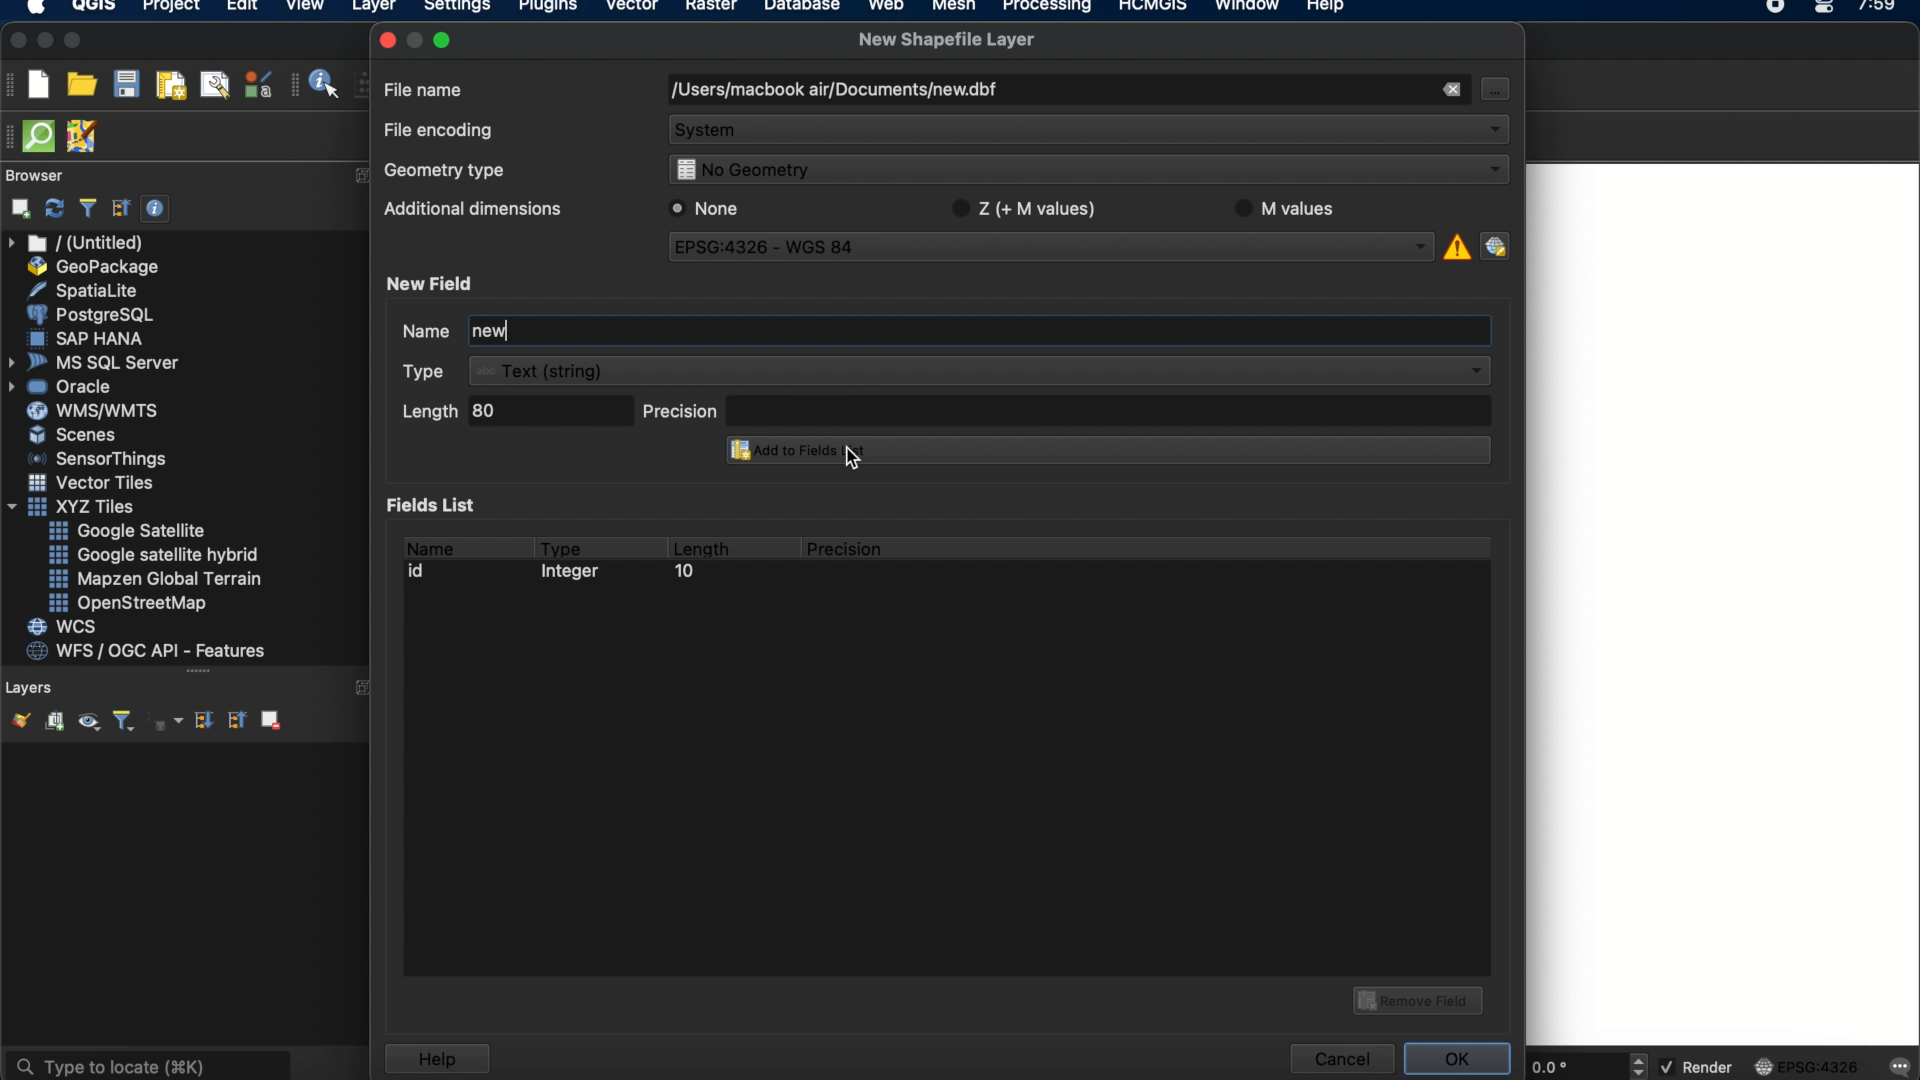 The width and height of the screenshot is (1920, 1080). What do you see at coordinates (425, 88) in the screenshot?
I see `file name` at bounding box center [425, 88].